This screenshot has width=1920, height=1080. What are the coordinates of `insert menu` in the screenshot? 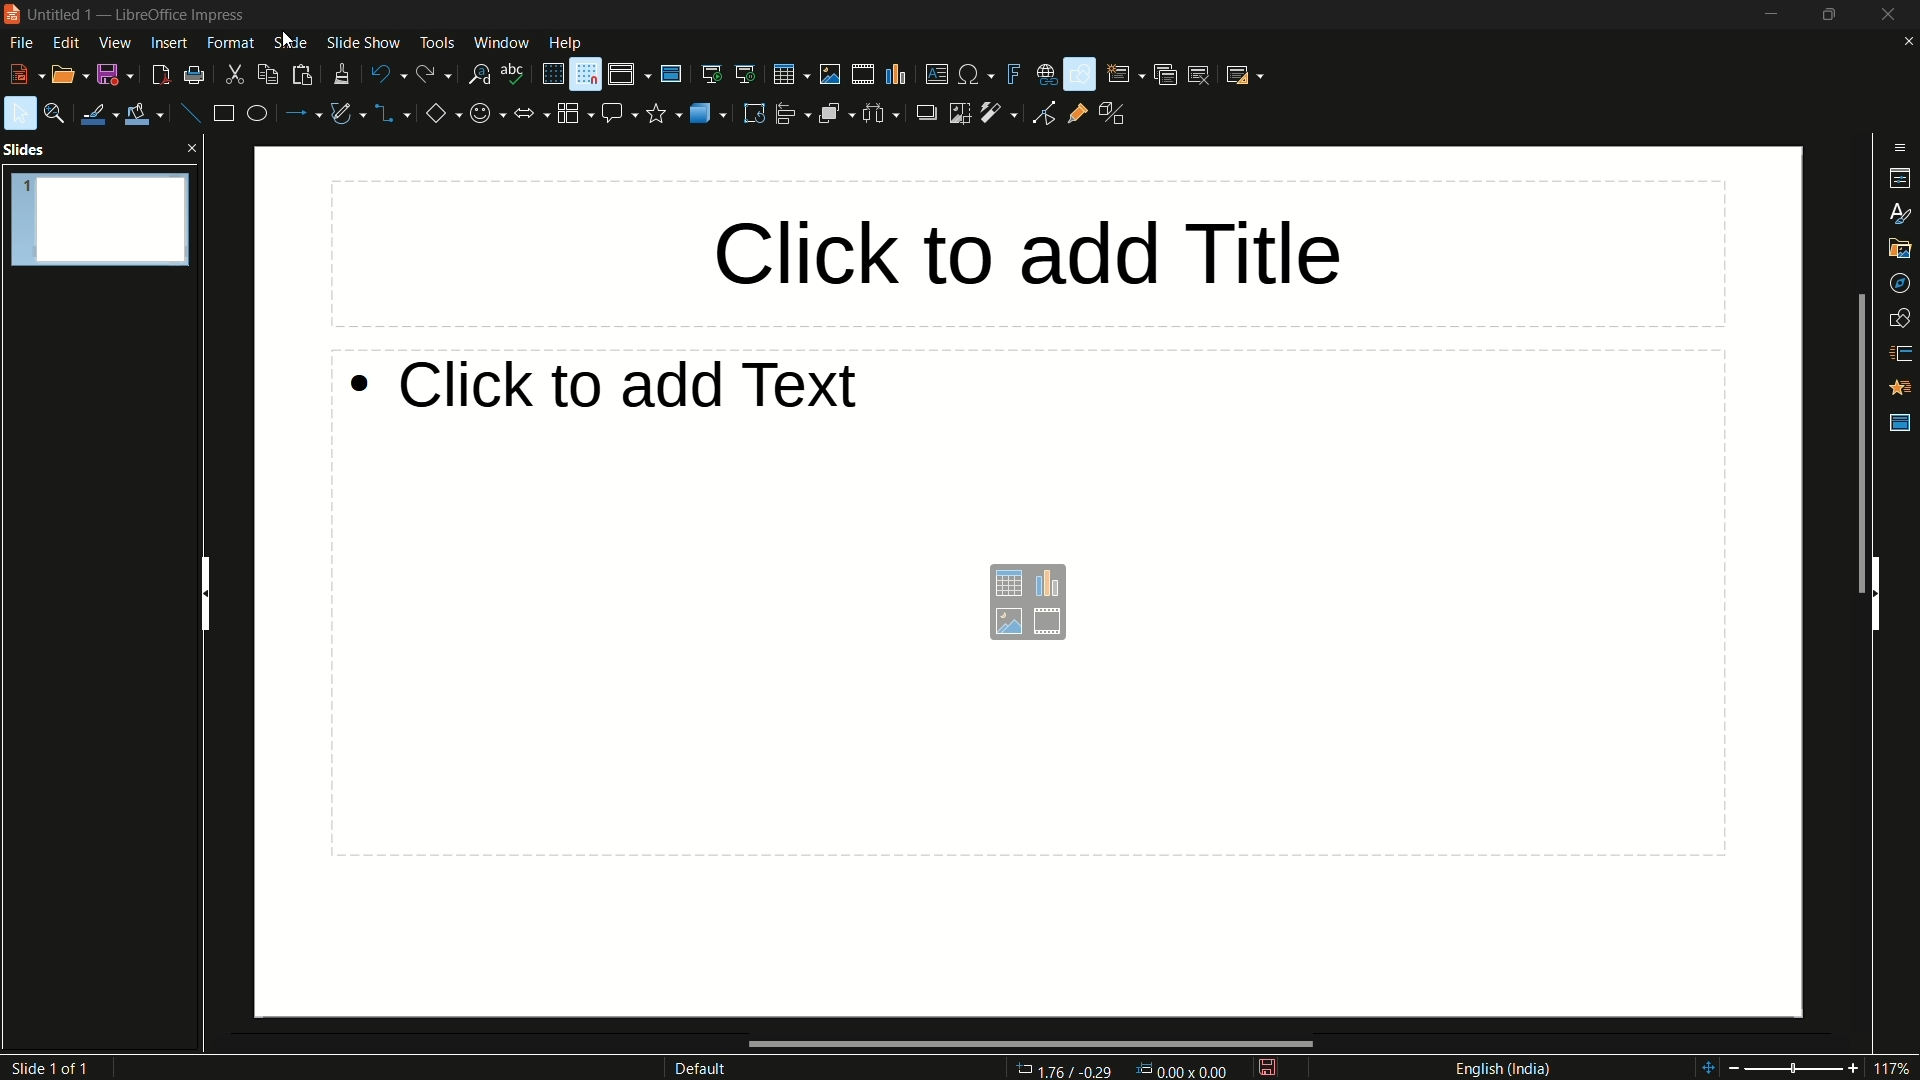 It's located at (169, 43).